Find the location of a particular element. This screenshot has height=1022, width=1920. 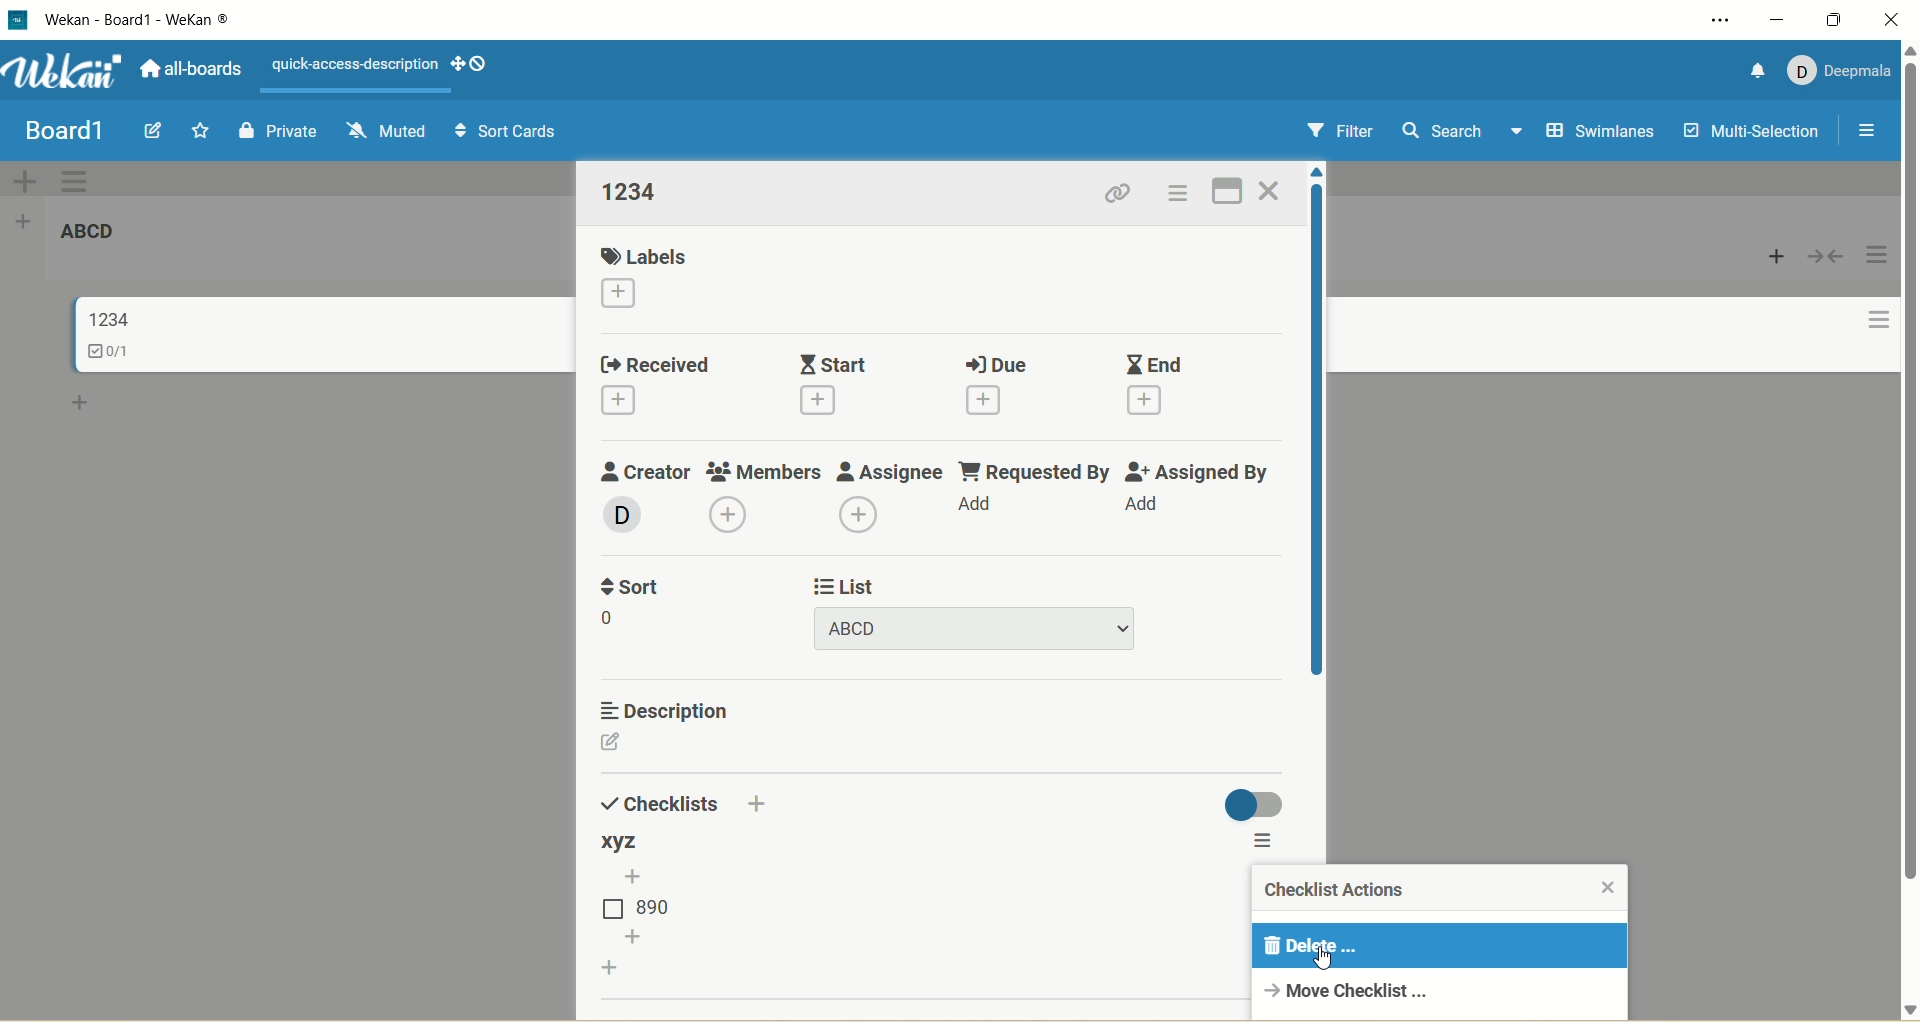

text is located at coordinates (355, 66).